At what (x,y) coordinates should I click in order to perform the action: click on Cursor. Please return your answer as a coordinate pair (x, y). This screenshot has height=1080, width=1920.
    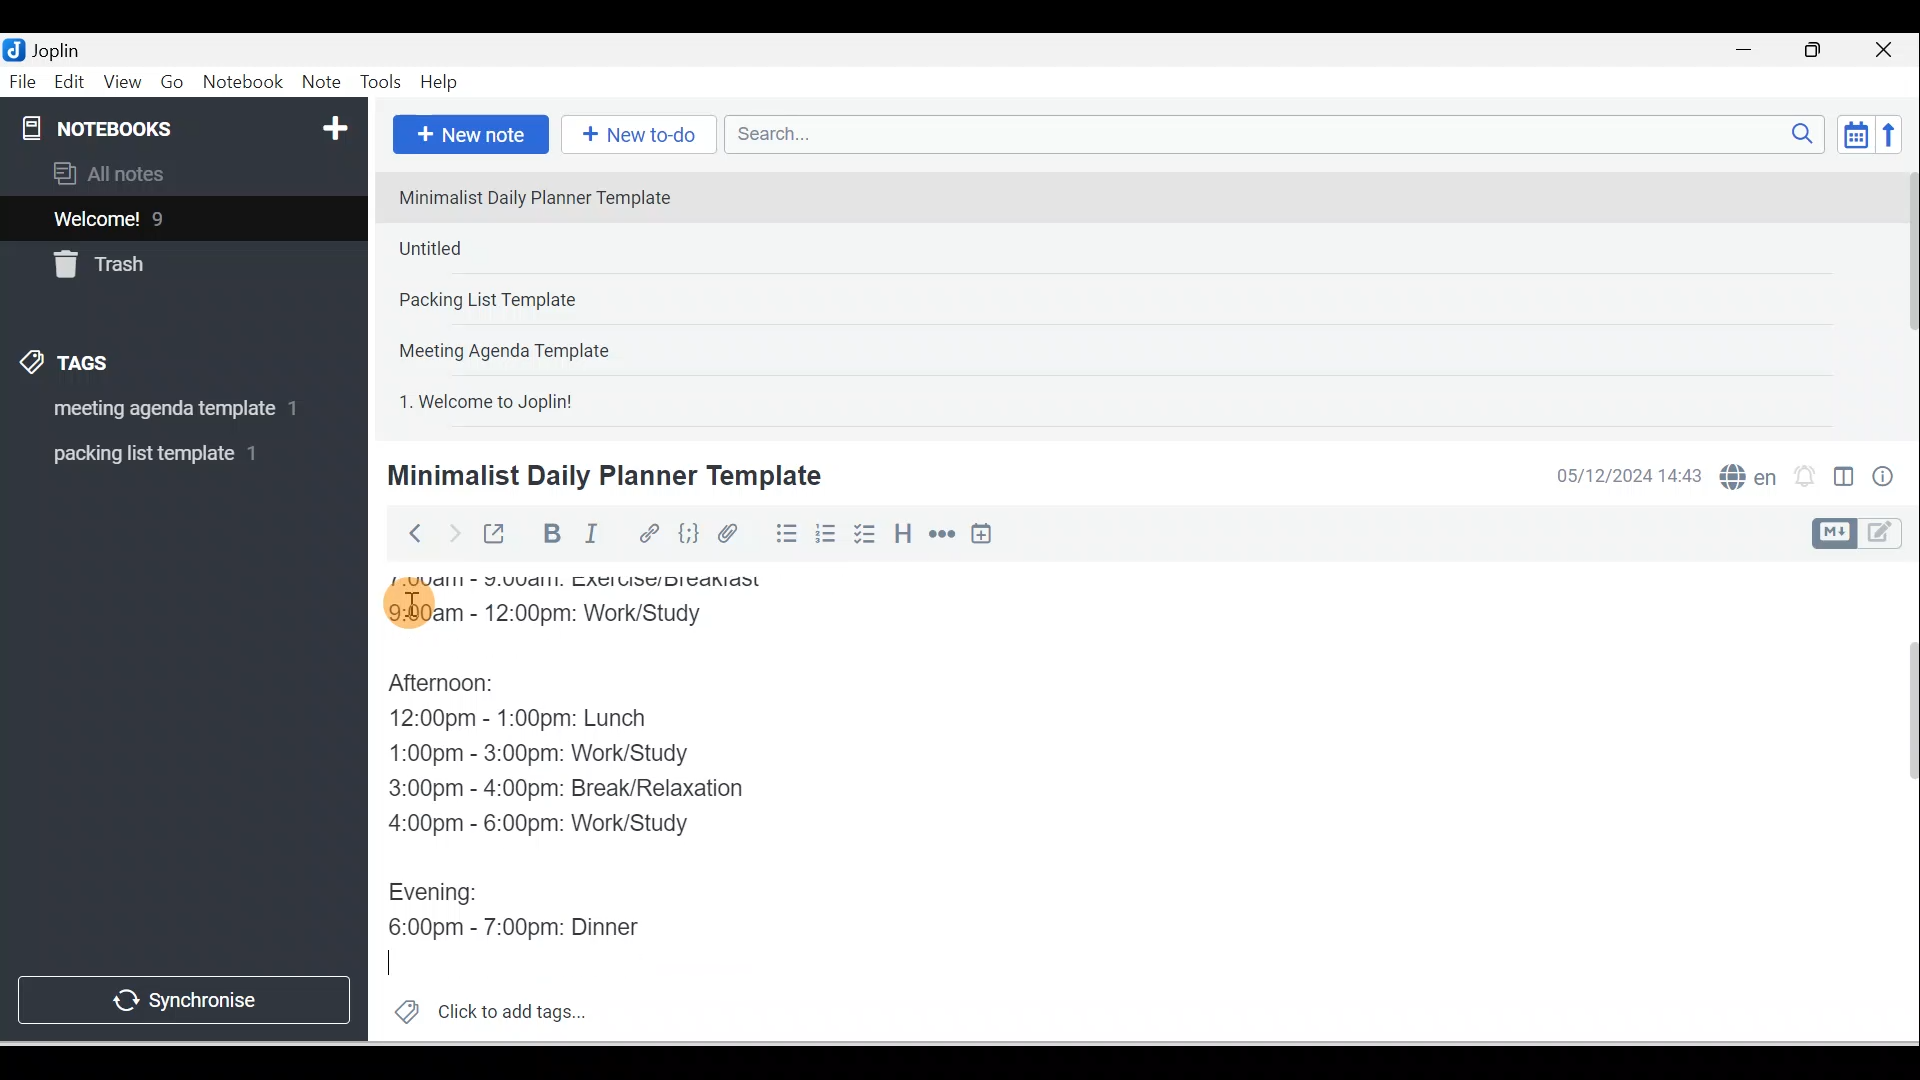
    Looking at the image, I should click on (410, 600).